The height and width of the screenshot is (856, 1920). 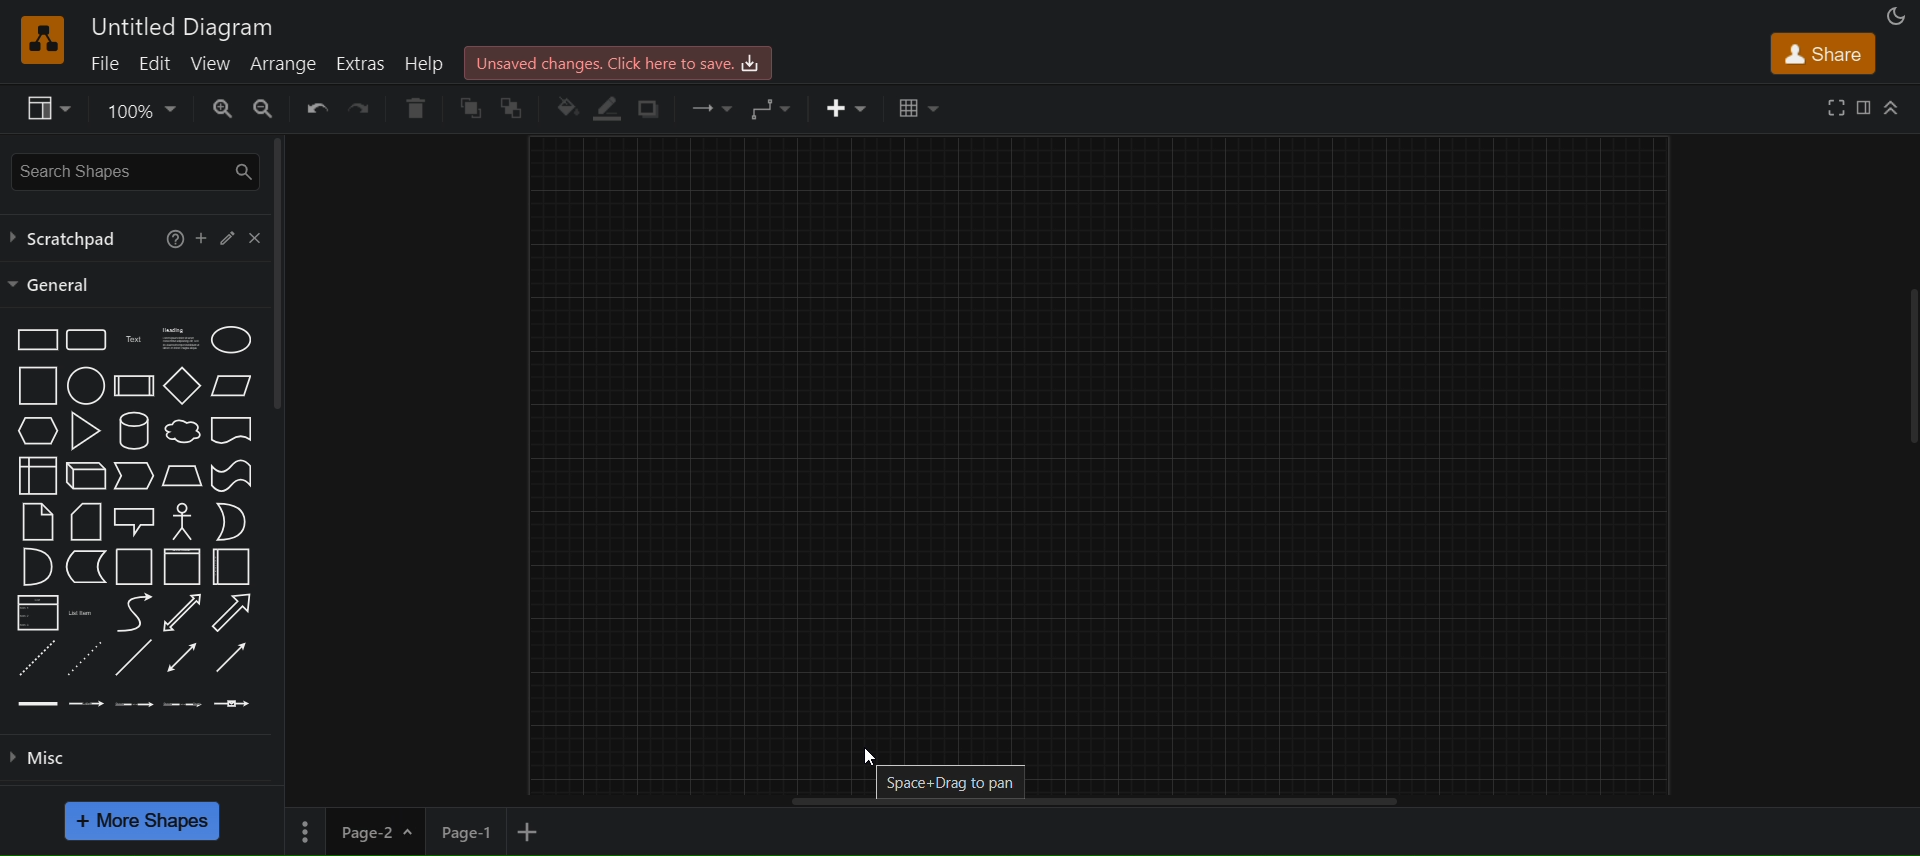 I want to click on connector with symbol, so click(x=234, y=703).